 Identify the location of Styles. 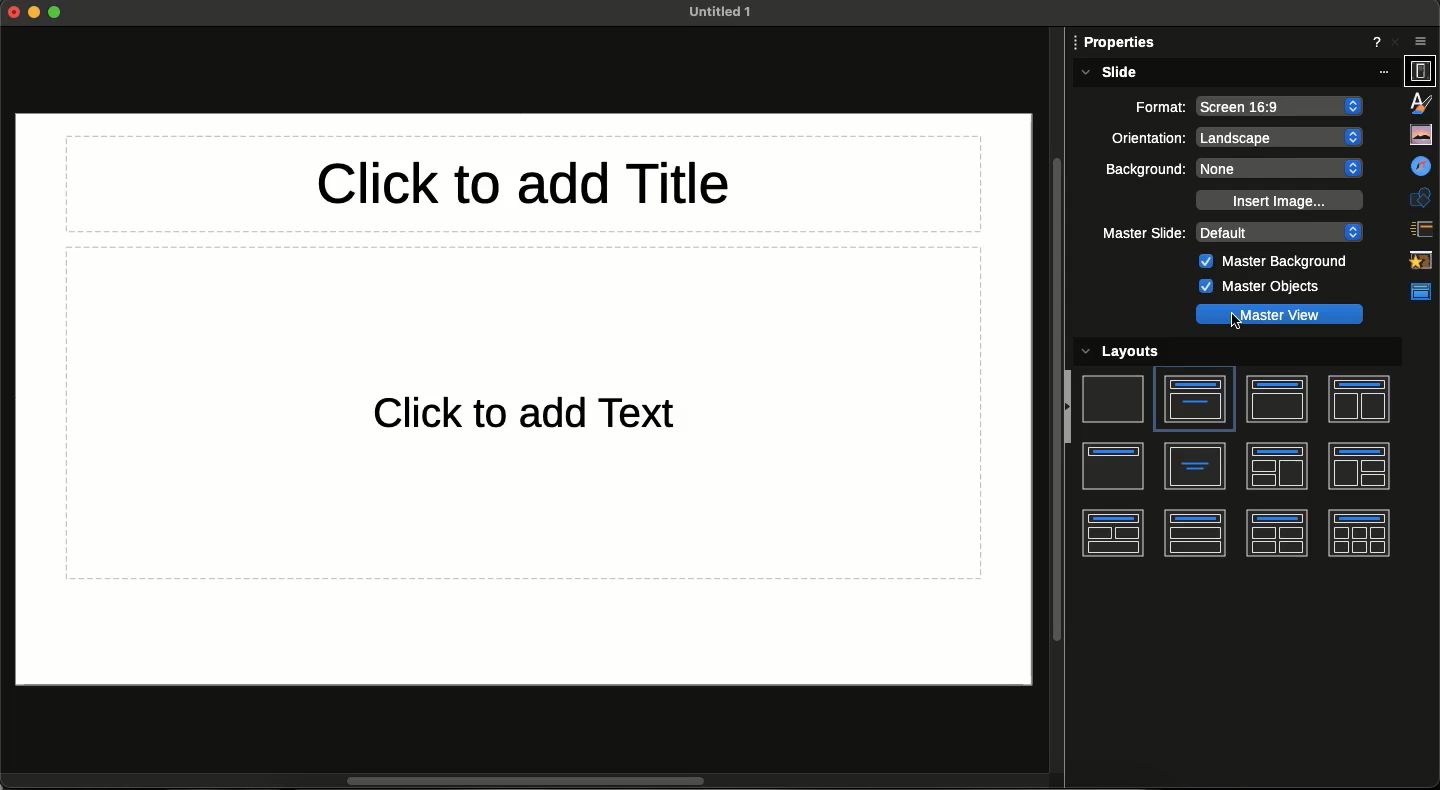
(1422, 105).